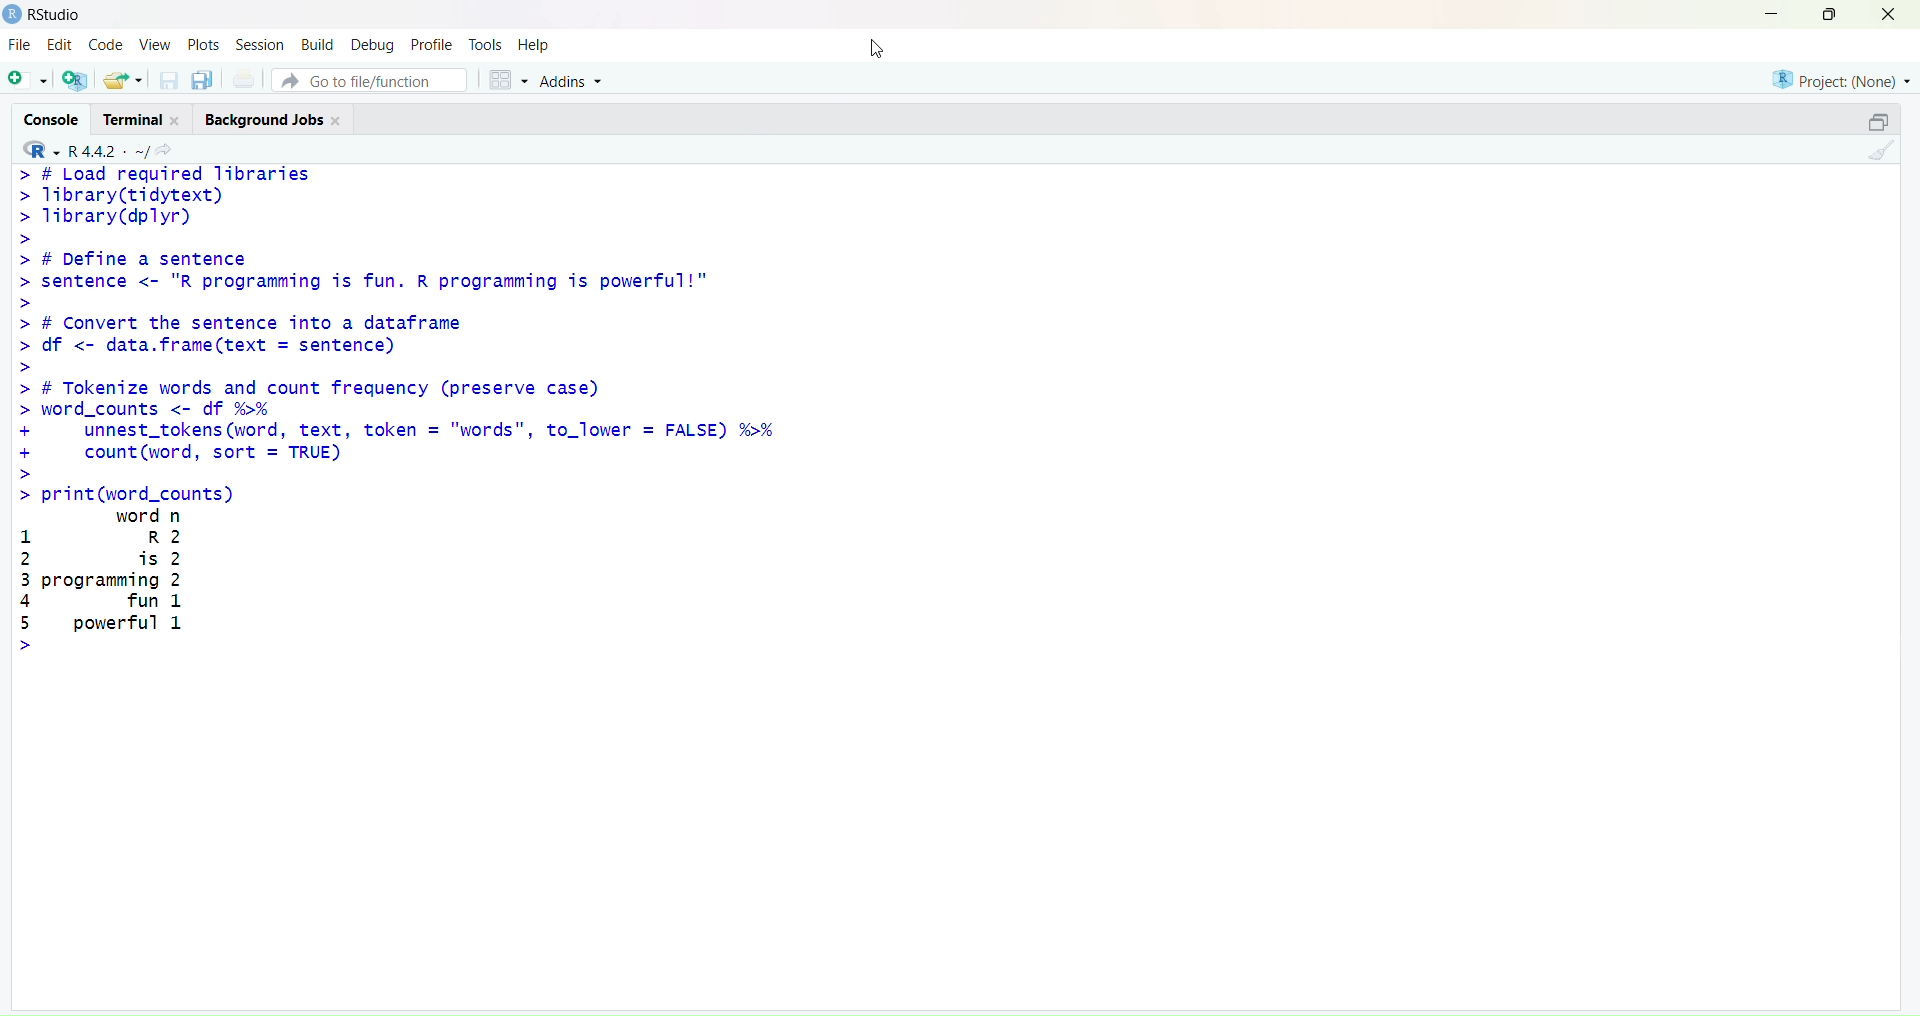 The height and width of the screenshot is (1016, 1920). What do you see at coordinates (1769, 15) in the screenshot?
I see `minimize` at bounding box center [1769, 15].